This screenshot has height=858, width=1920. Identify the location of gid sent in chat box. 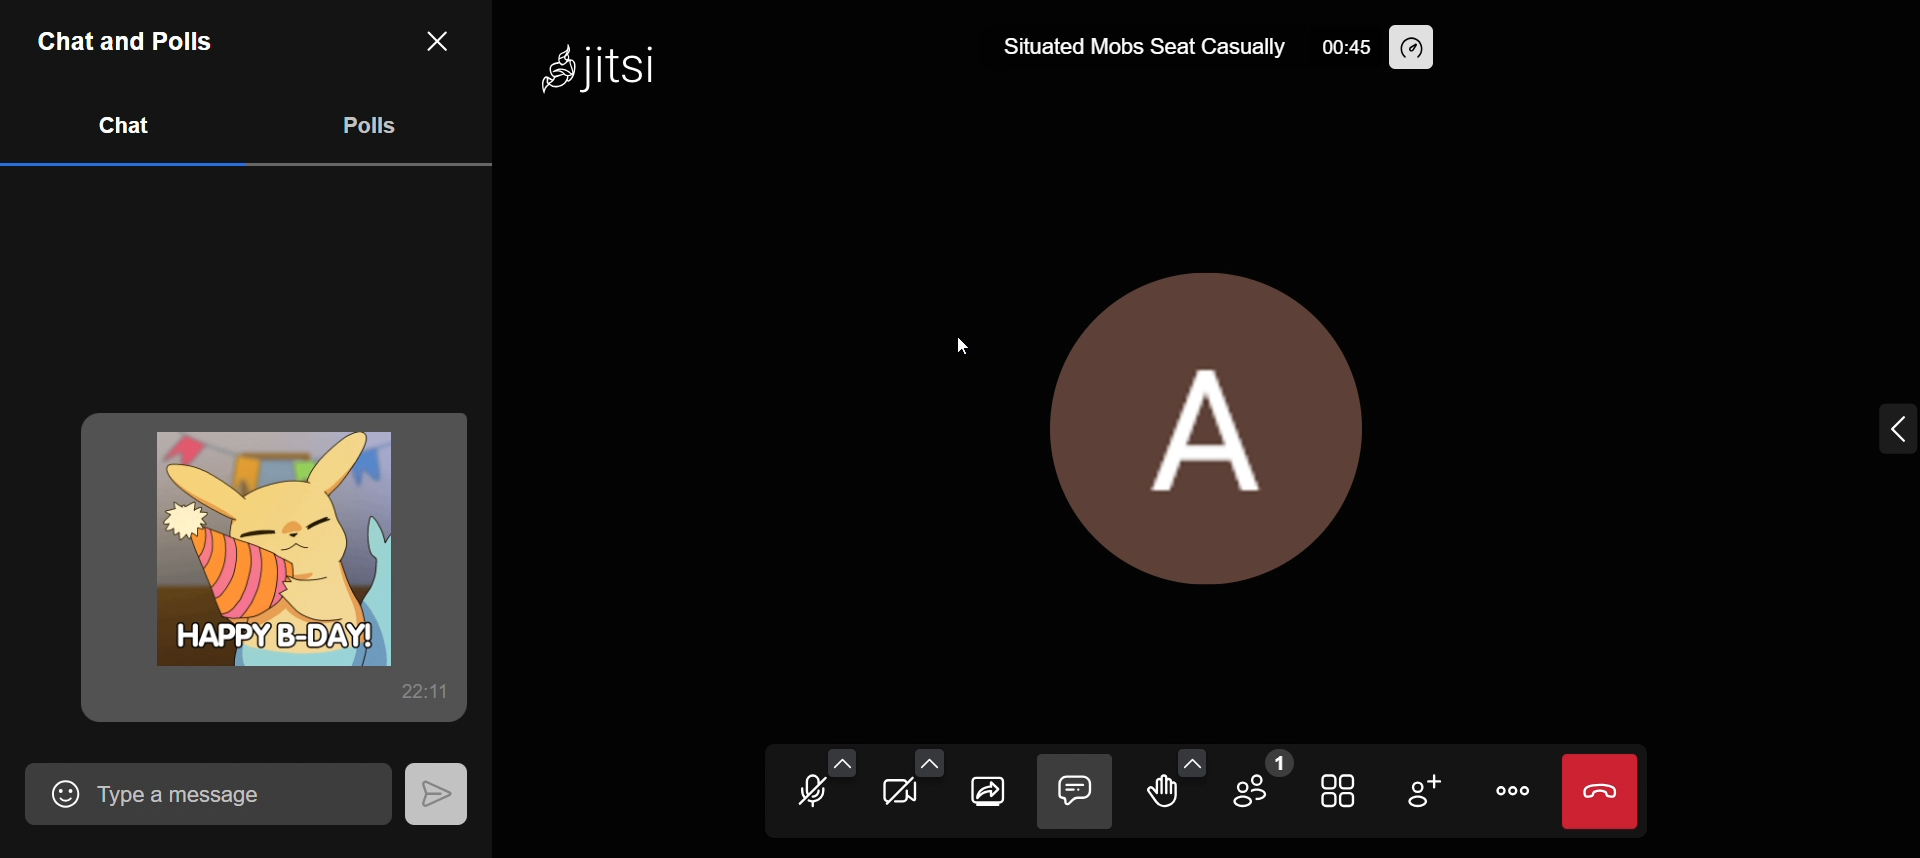
(290, 530).